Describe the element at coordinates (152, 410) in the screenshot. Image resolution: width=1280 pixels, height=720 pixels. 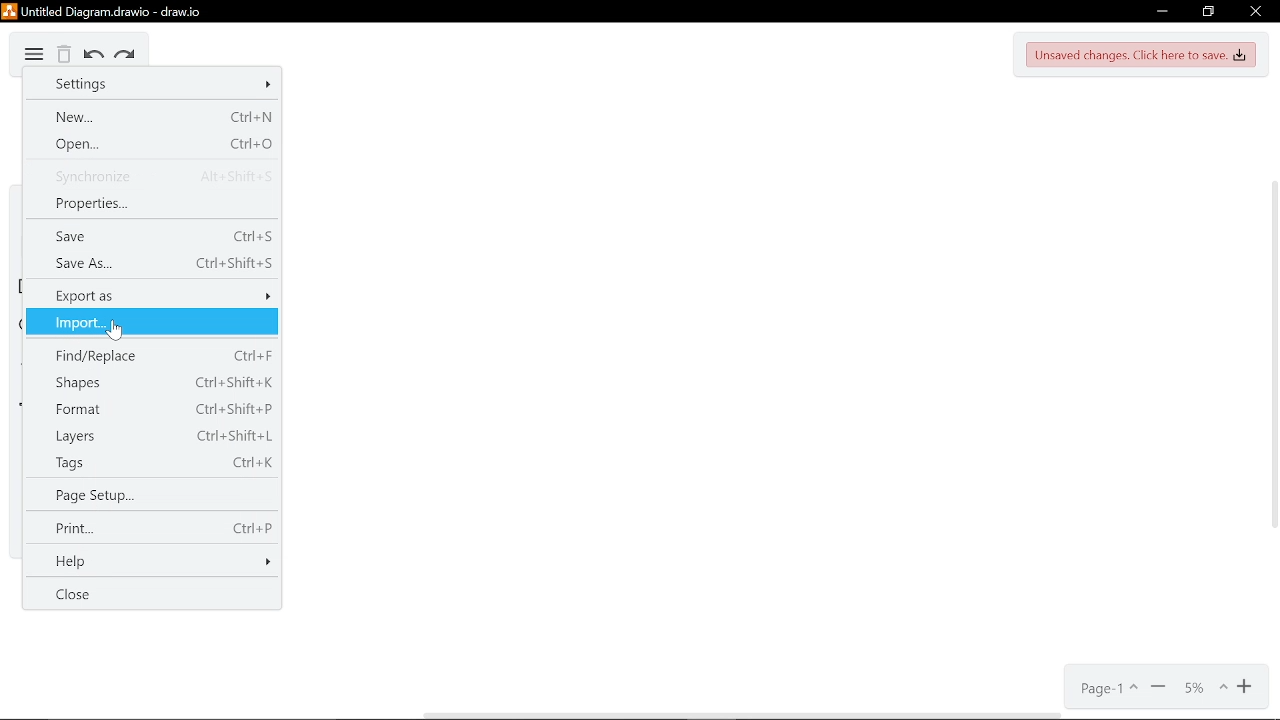
I see `Format` at that location.